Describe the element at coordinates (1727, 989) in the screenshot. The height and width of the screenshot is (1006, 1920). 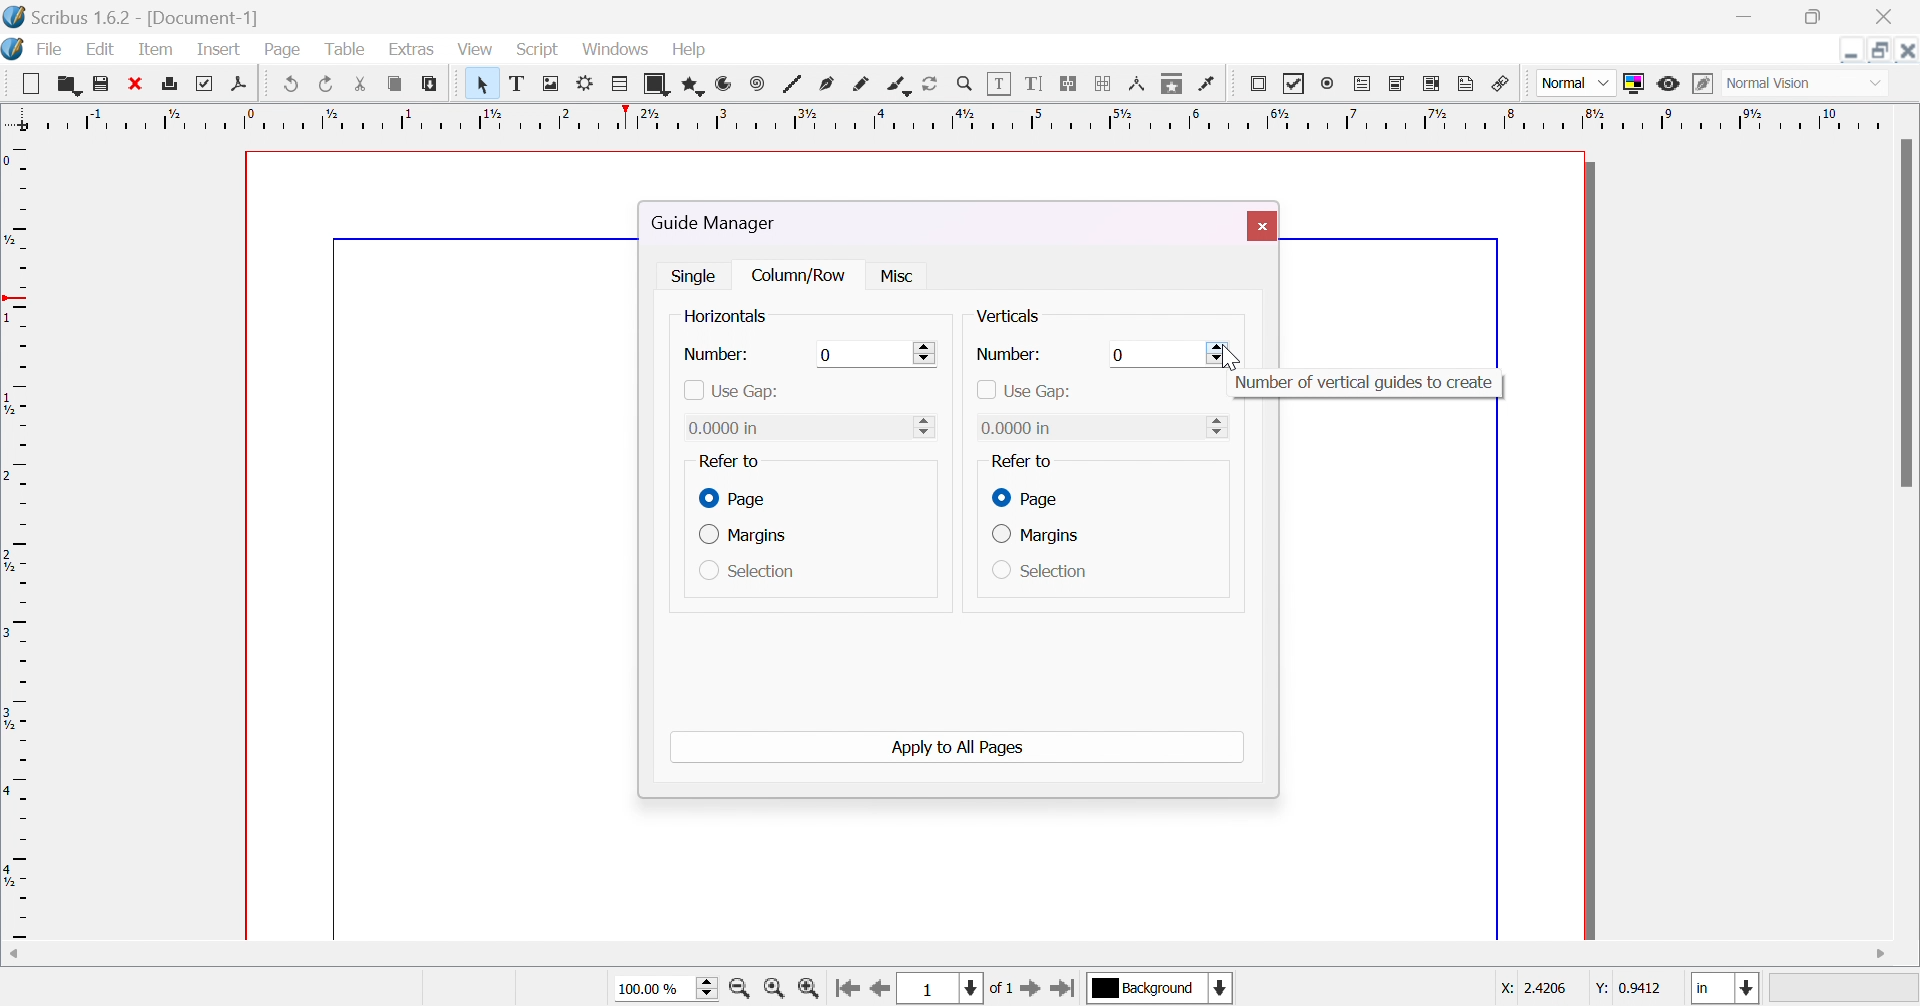
I see `select current unit` at that location.